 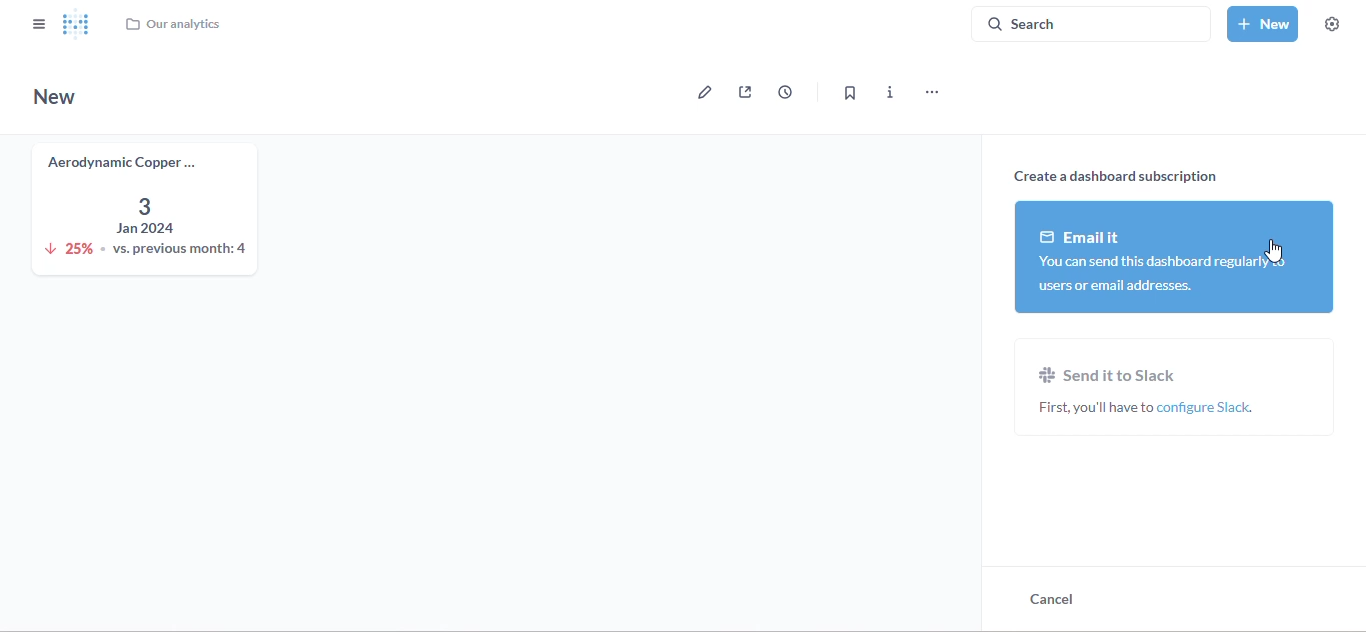 What do you see at coordinates (1091, 23) in the screenshot?
I see `search` at bounding box center [1091, 23].